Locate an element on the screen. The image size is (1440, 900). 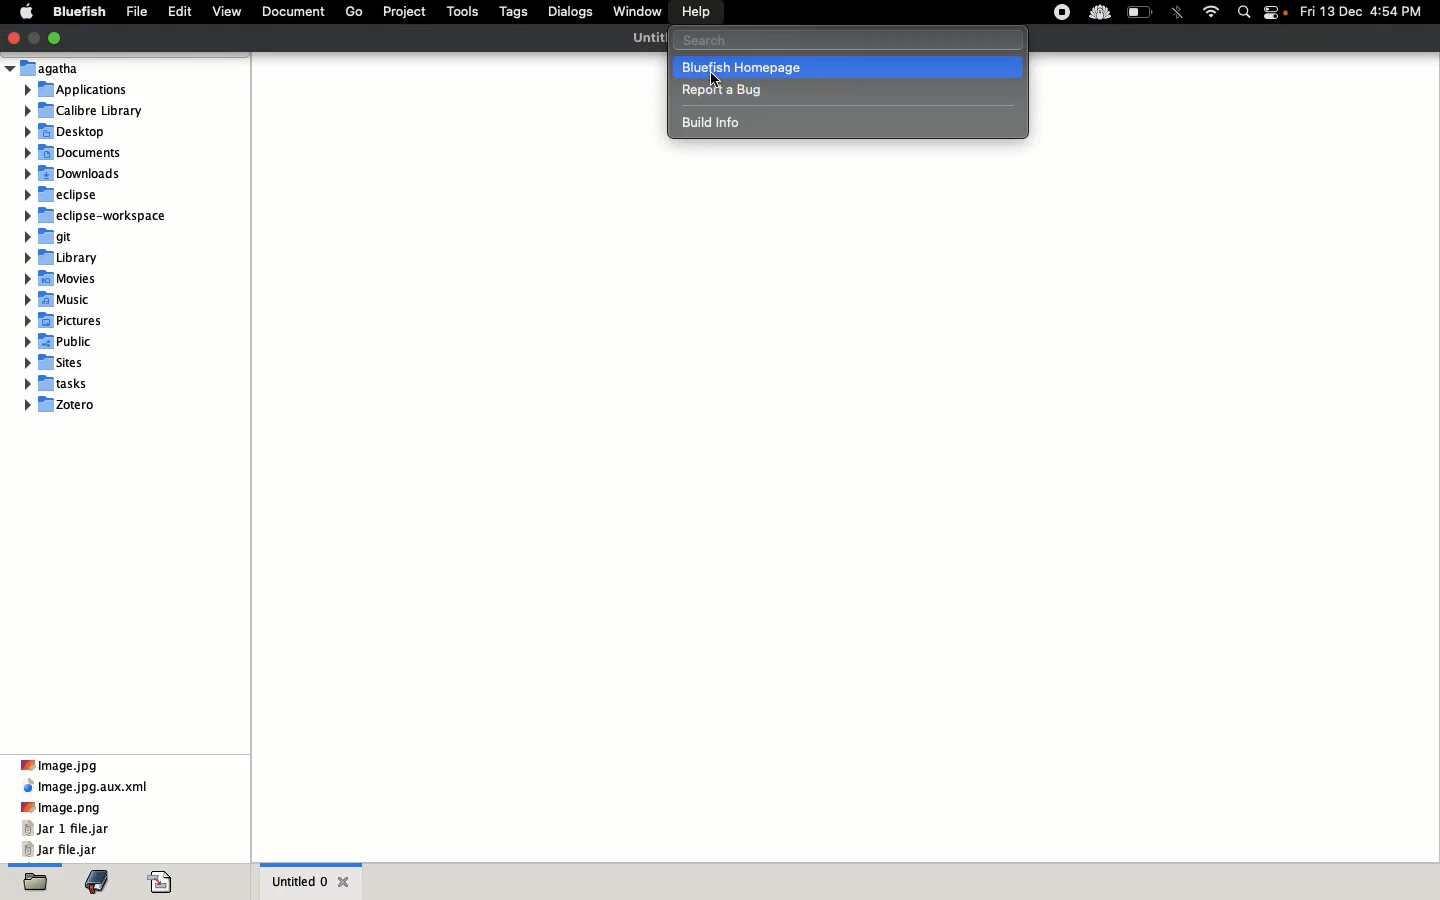
Edit is located at coordinates (180, 10).